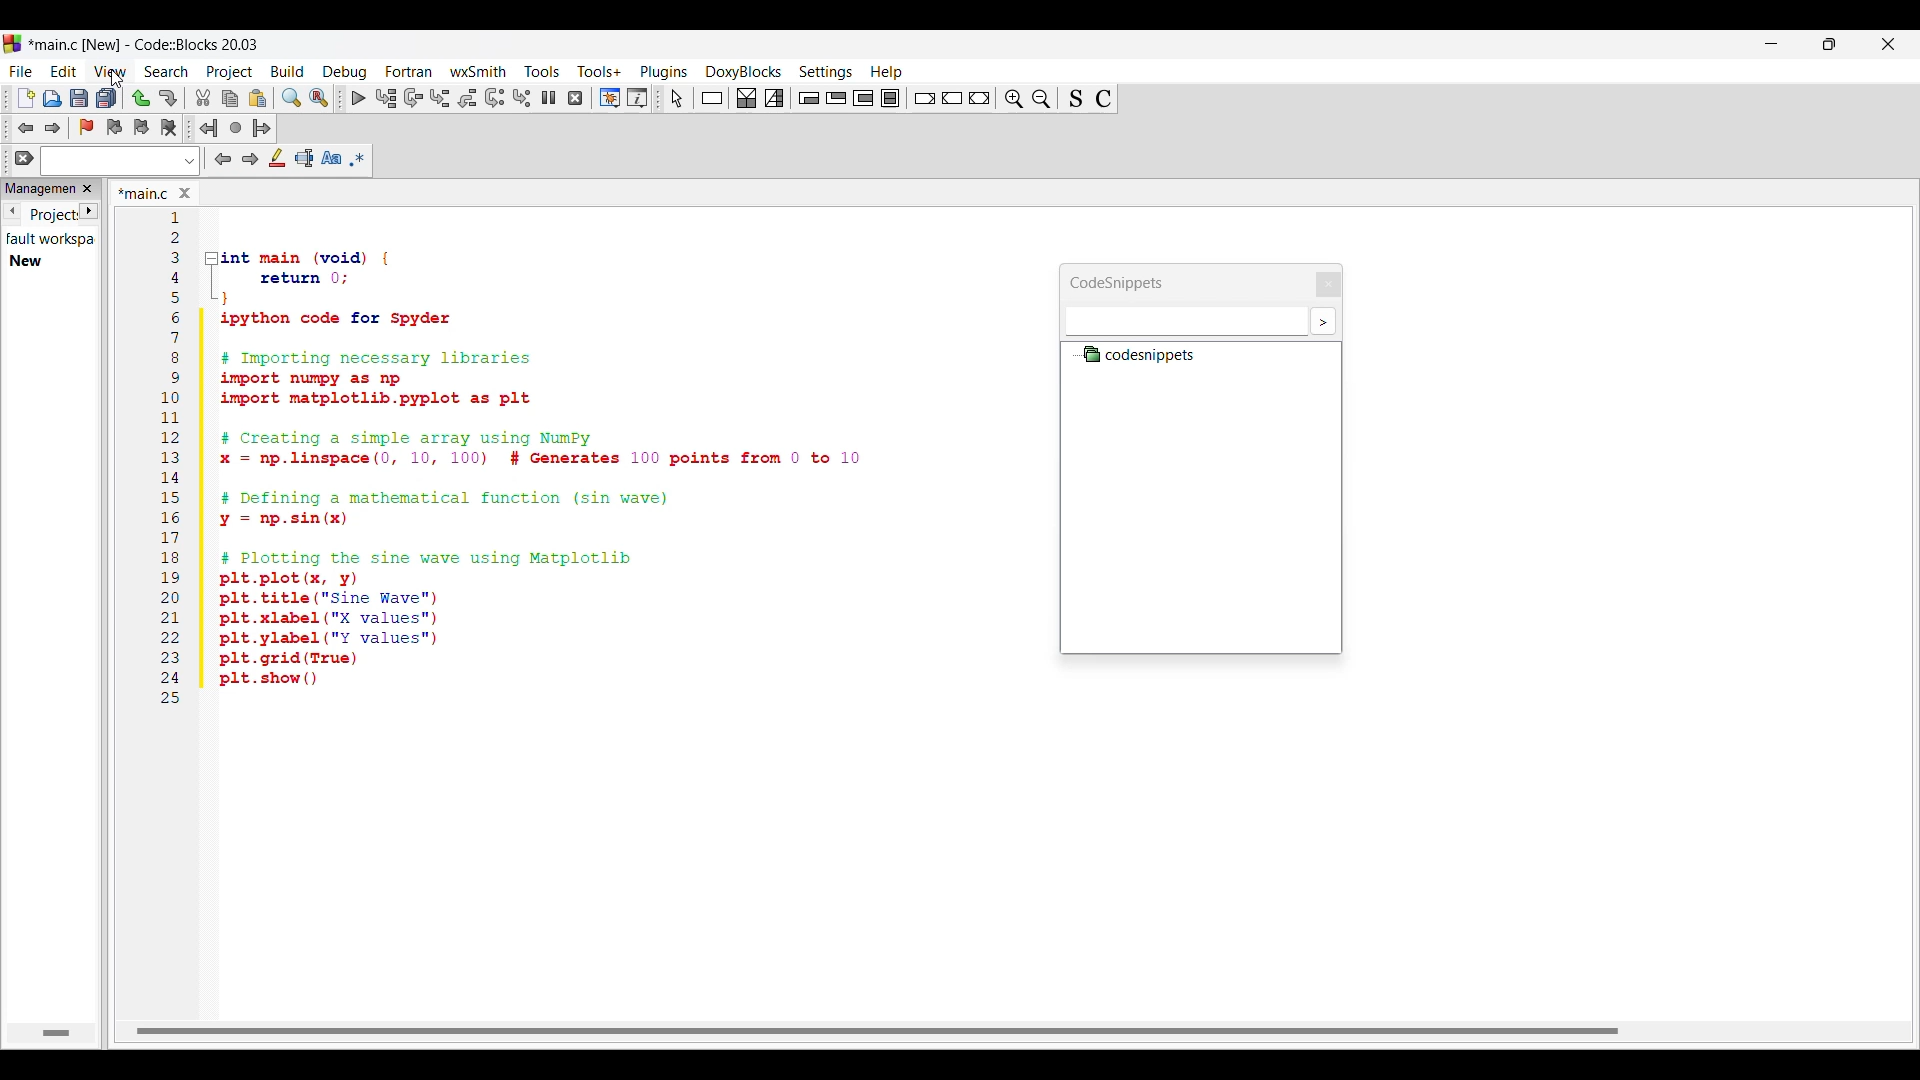 Image resolution: width=1920 pixels, height=1080 pixels. I want to click on Previous, so click(11, 211).